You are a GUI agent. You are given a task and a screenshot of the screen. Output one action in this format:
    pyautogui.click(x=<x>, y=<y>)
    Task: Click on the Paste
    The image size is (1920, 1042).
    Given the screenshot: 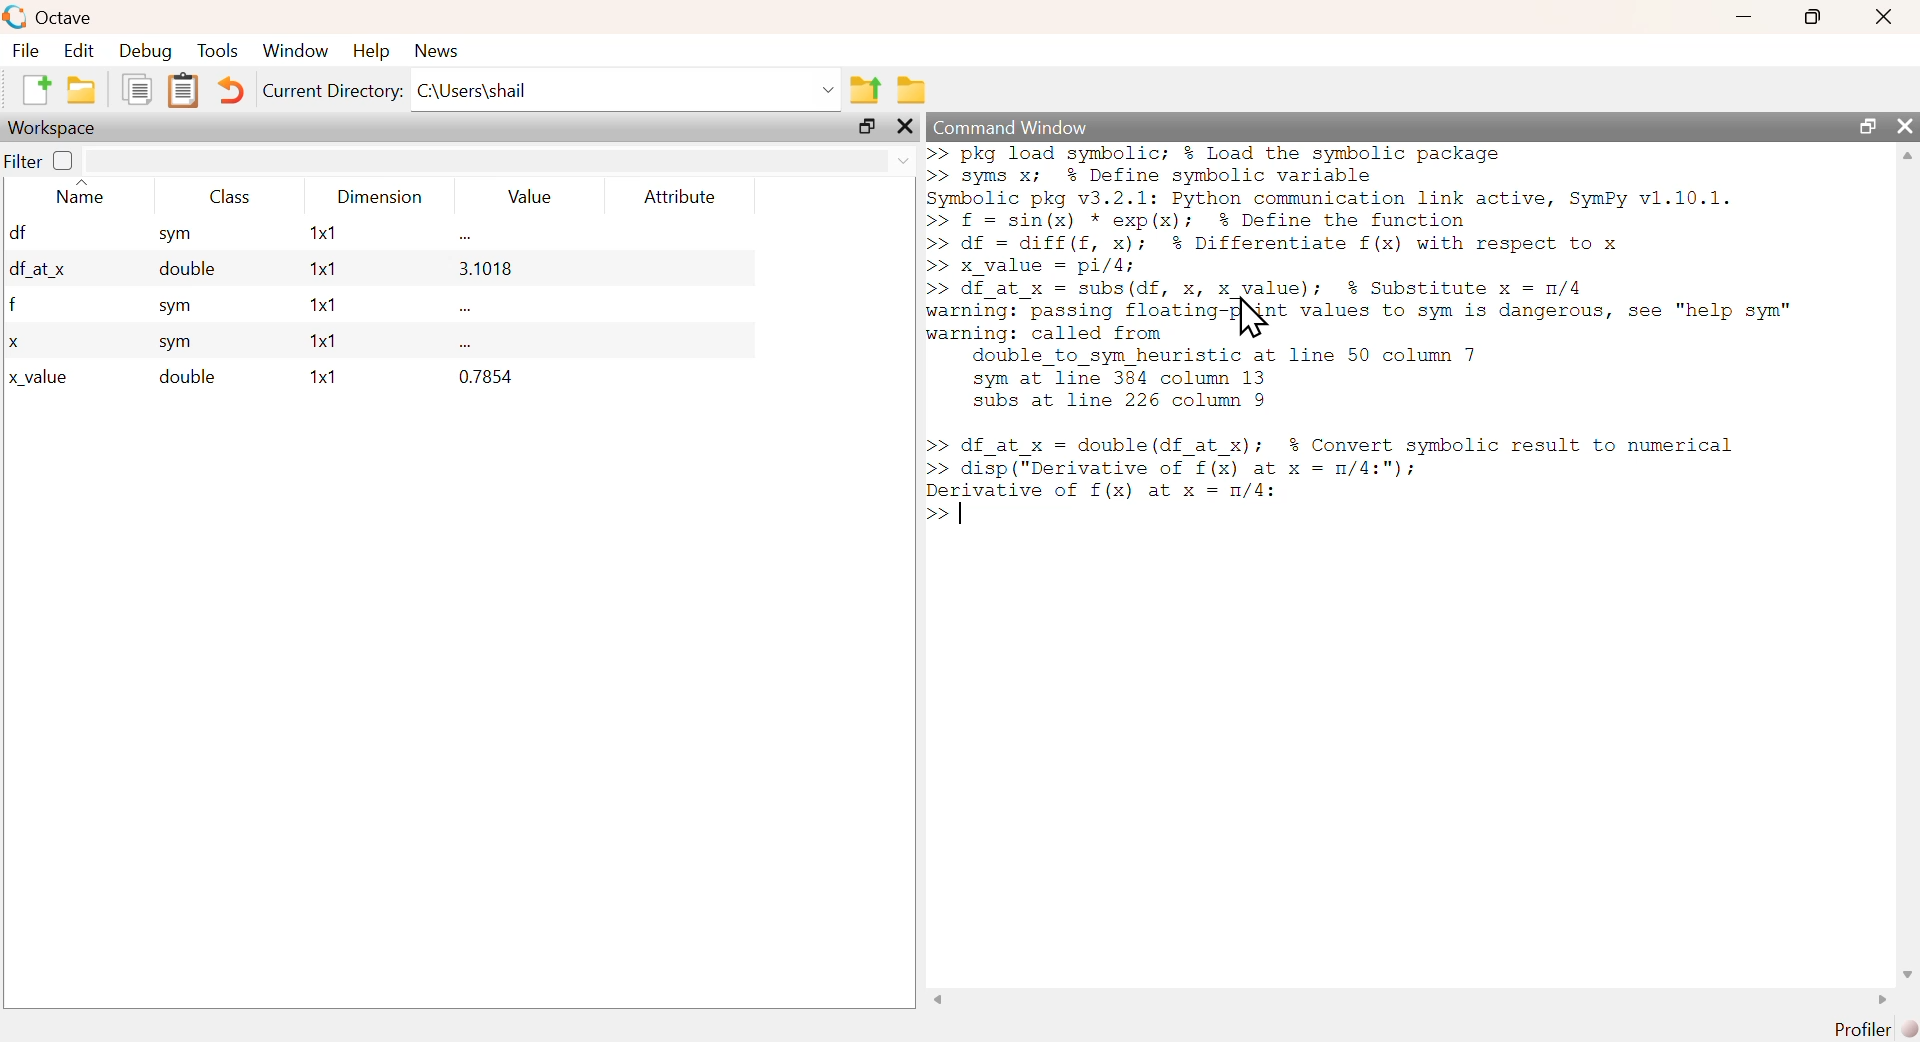 What is the action you would take?
    pyautogui.click(x=184, y=91)
    